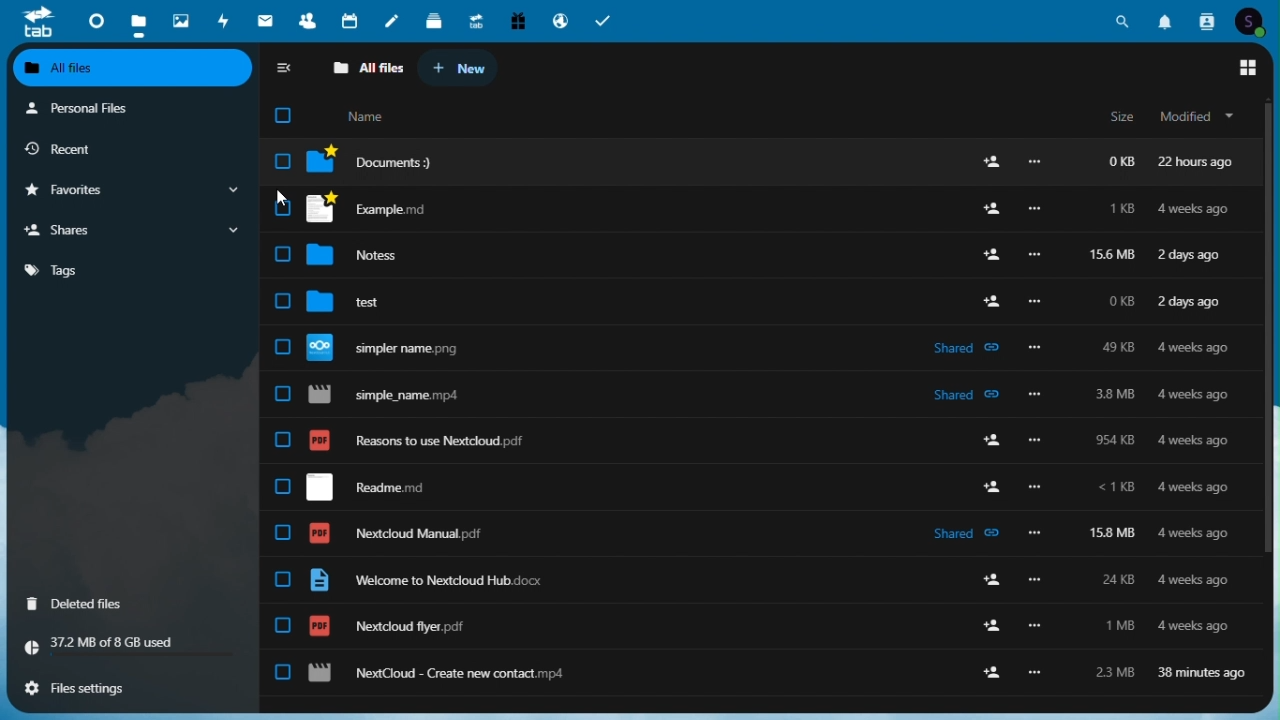 The image size is (1280, 720). What do you see at coordinates (264, 20) in the screenshot?
I see `Mail` at bounding box center [264, 20].